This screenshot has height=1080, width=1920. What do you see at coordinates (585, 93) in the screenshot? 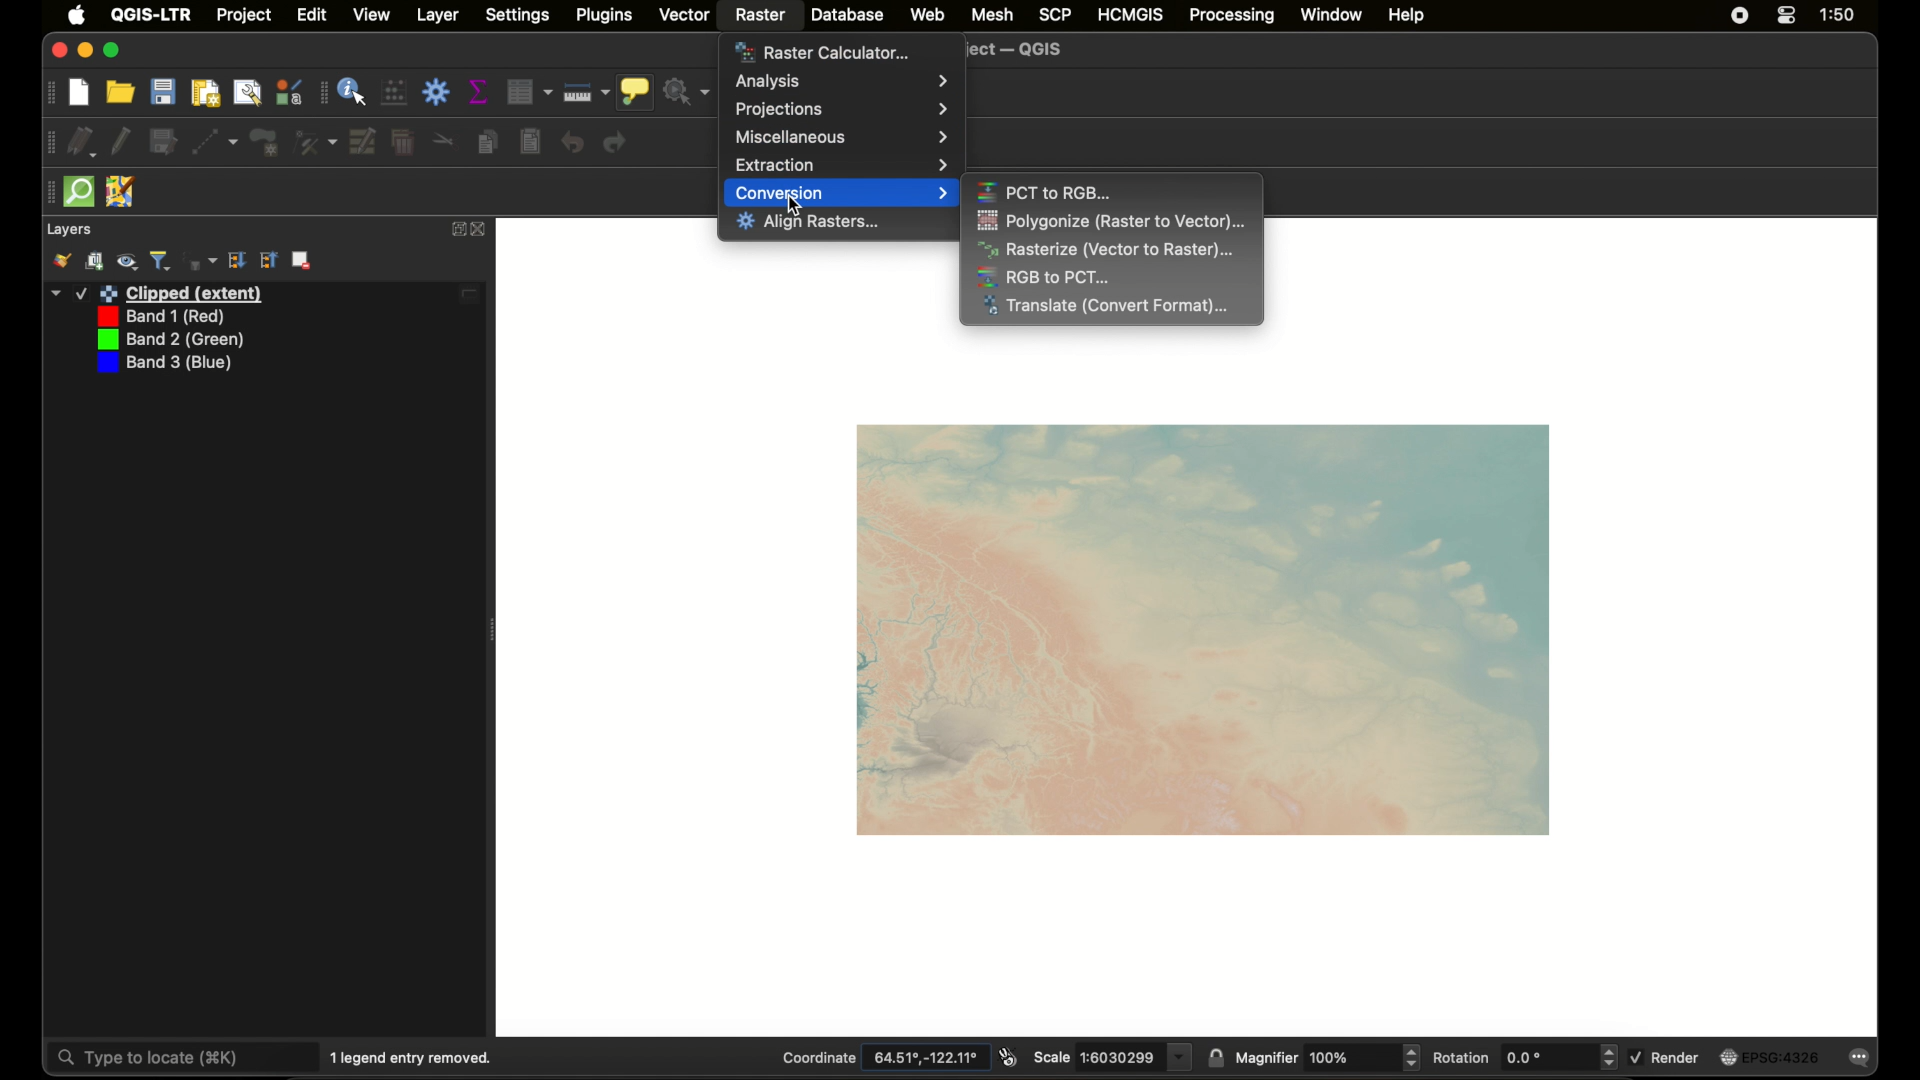
I see `measure line` at bounding box center [585, 93].